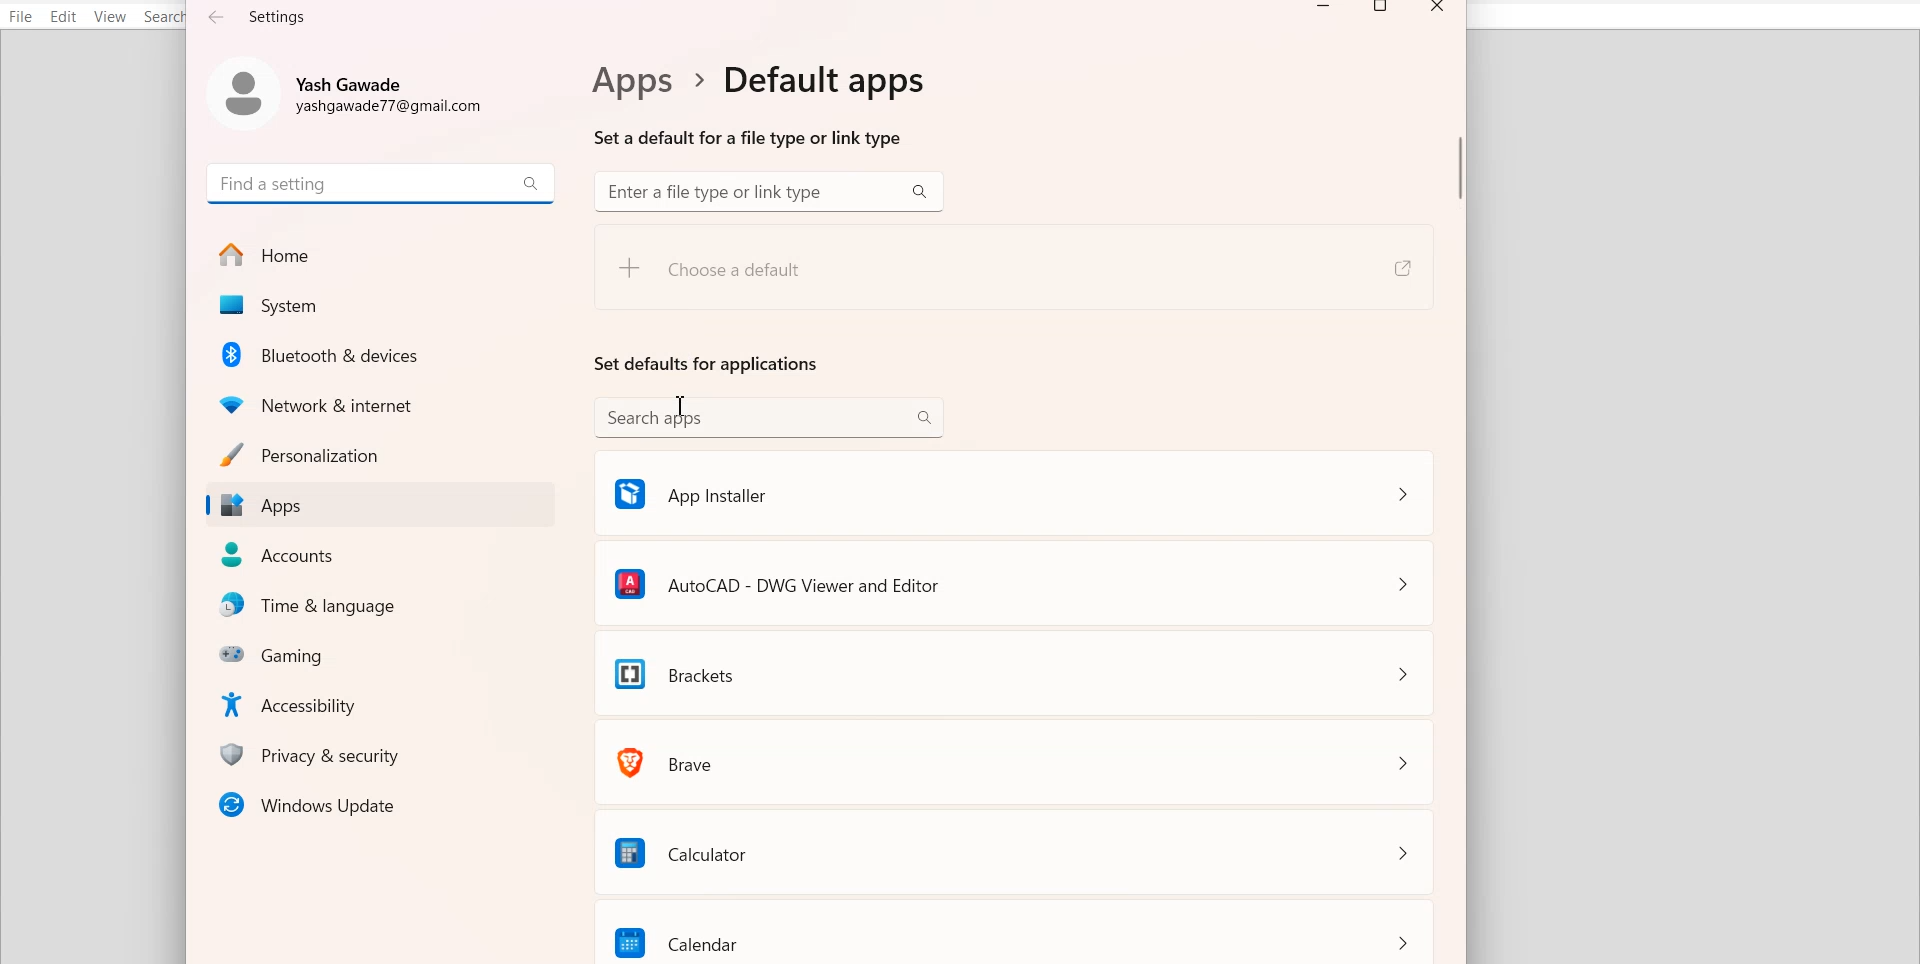  Describe the element at coordinates (1012, 491) in the screenshot. I see `App Installer` at that location.